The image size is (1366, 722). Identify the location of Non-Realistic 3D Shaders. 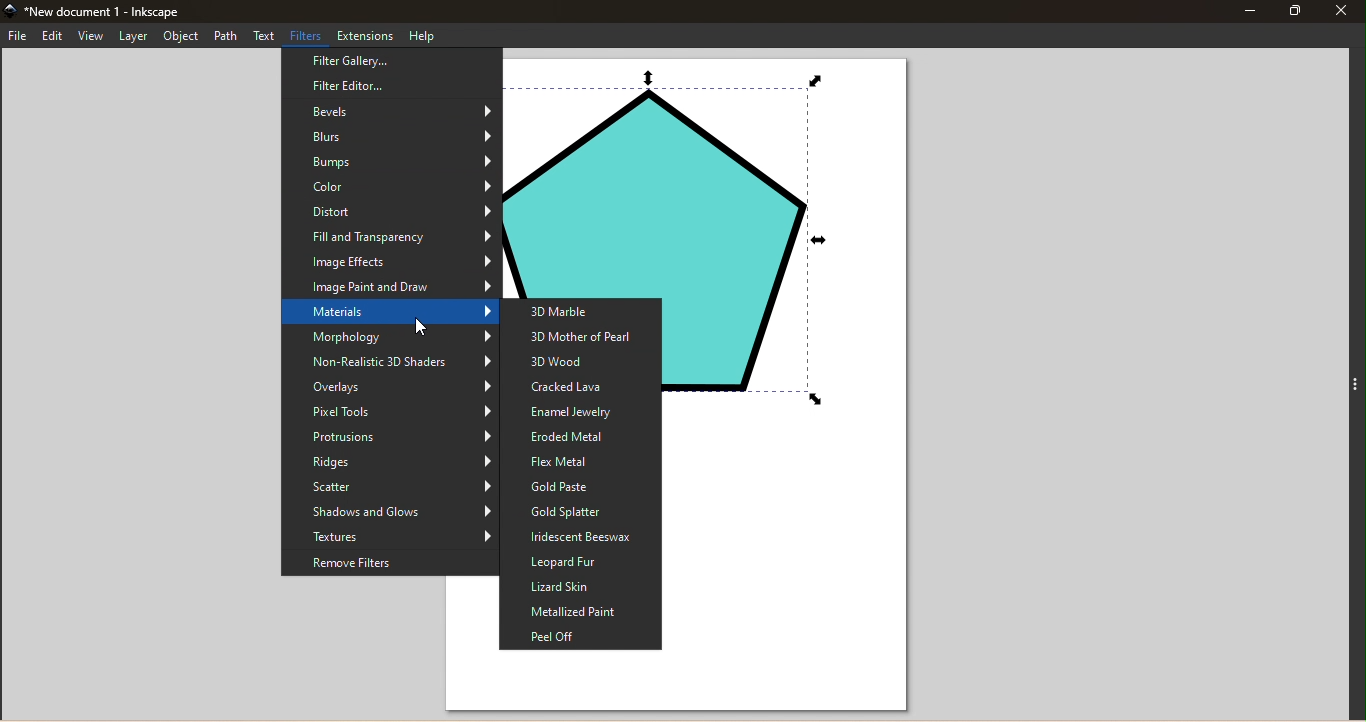
(390, 363).